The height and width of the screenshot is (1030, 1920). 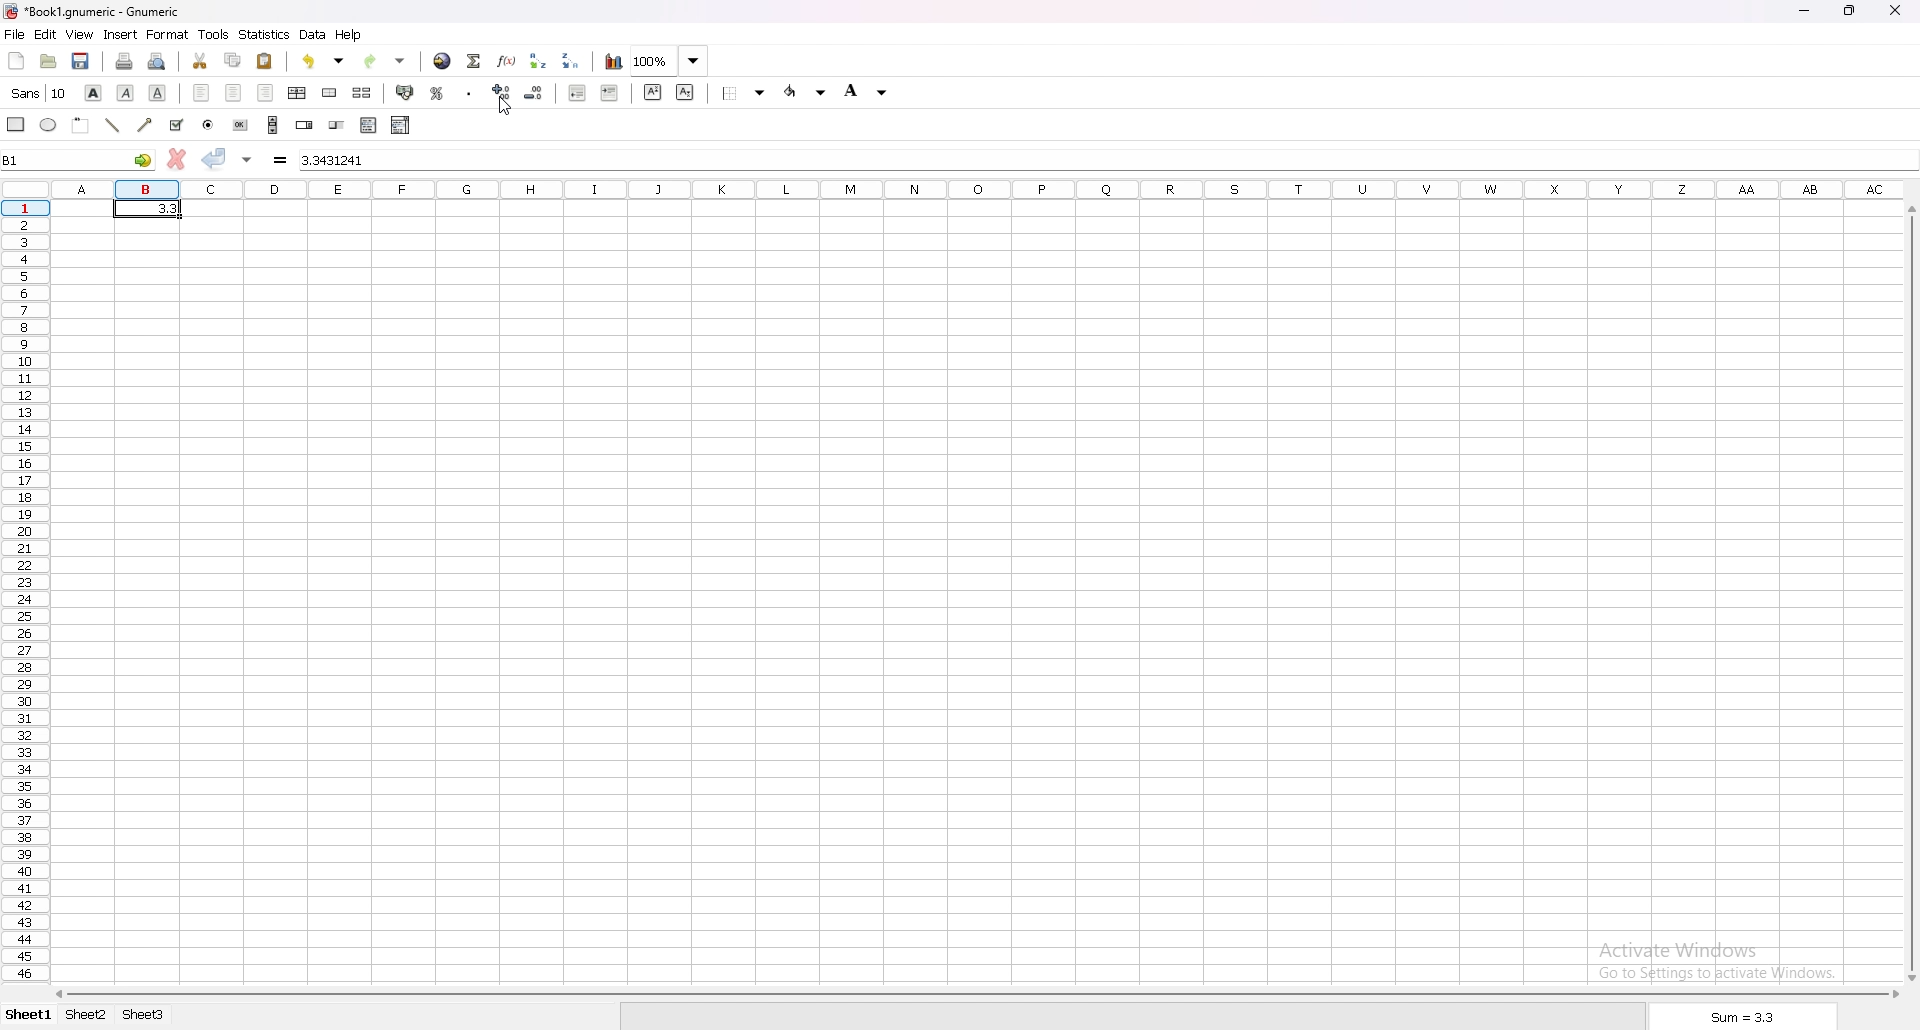 What do you see at coordinates (44, 35) in the screenshot?
I see `edit` at bounding box center [44, 35].